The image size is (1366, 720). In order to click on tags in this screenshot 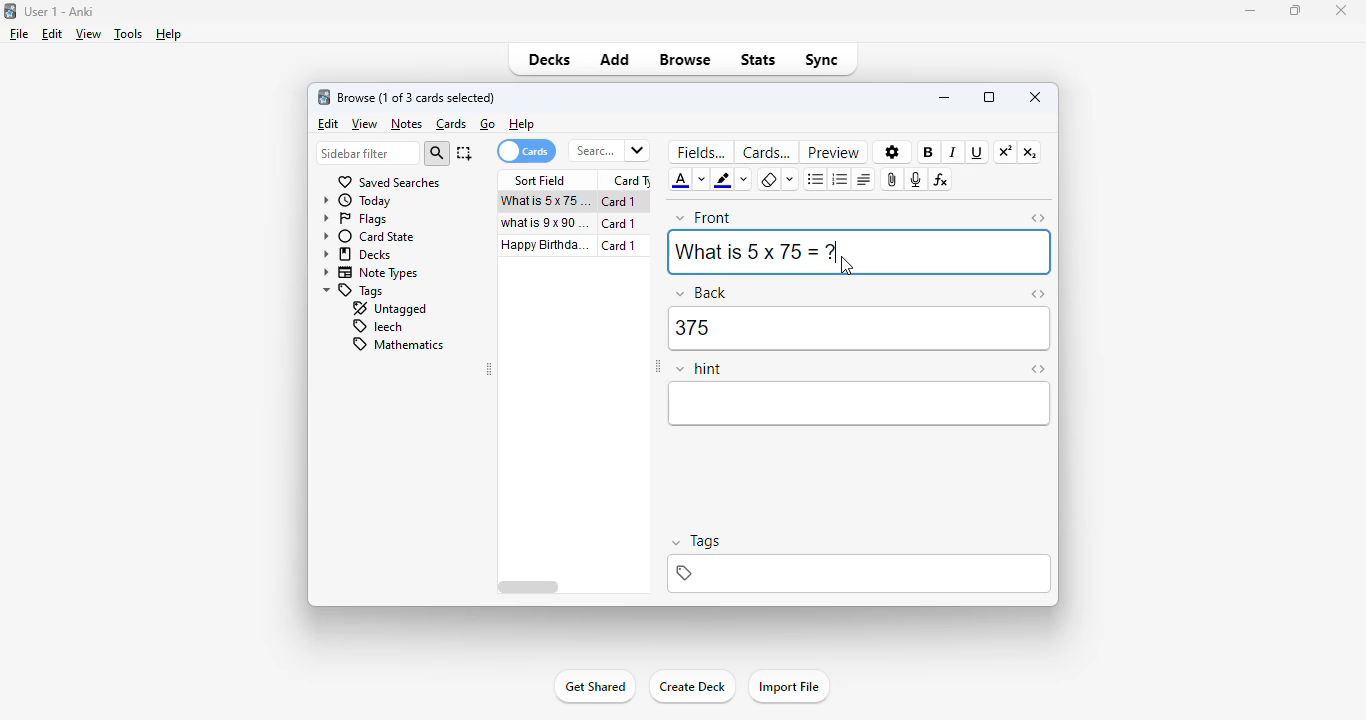, I will do `click(697, 541)`.